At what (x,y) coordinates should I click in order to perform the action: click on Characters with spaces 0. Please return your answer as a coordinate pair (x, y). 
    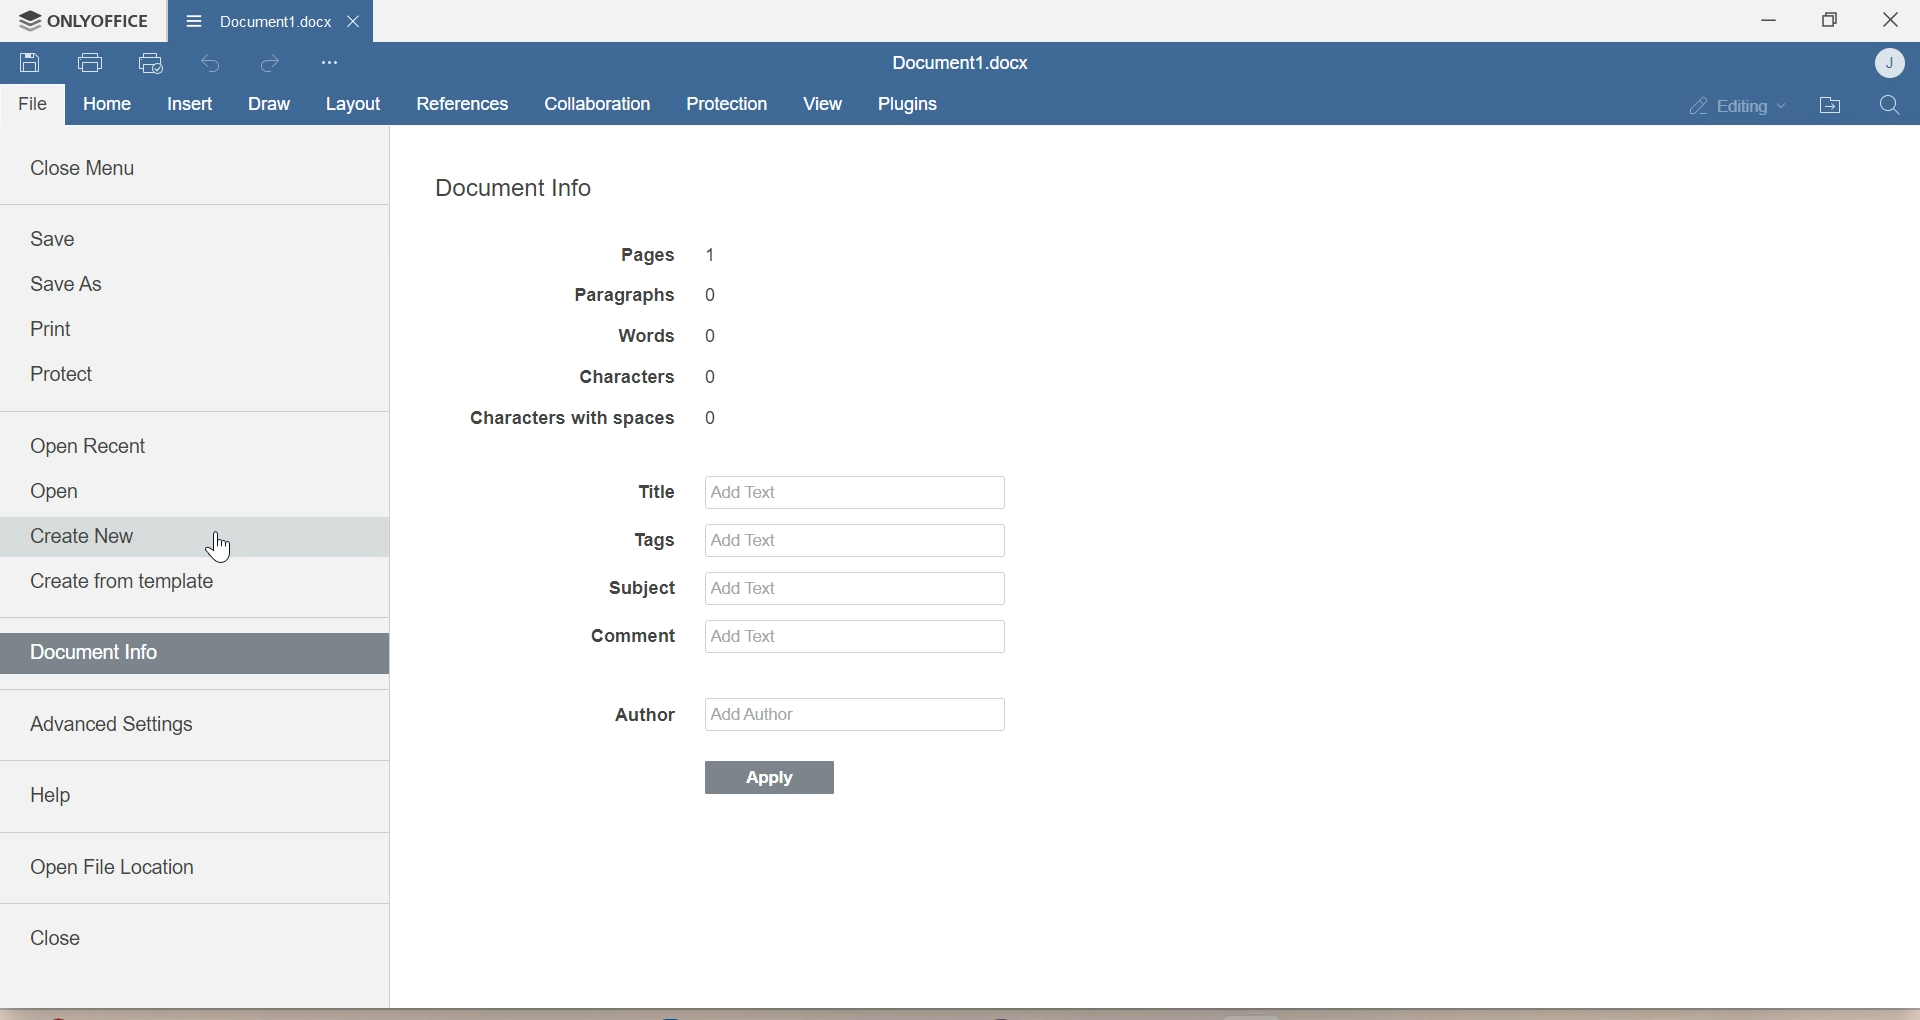
    Looking at the image, I should click on (599, 416).